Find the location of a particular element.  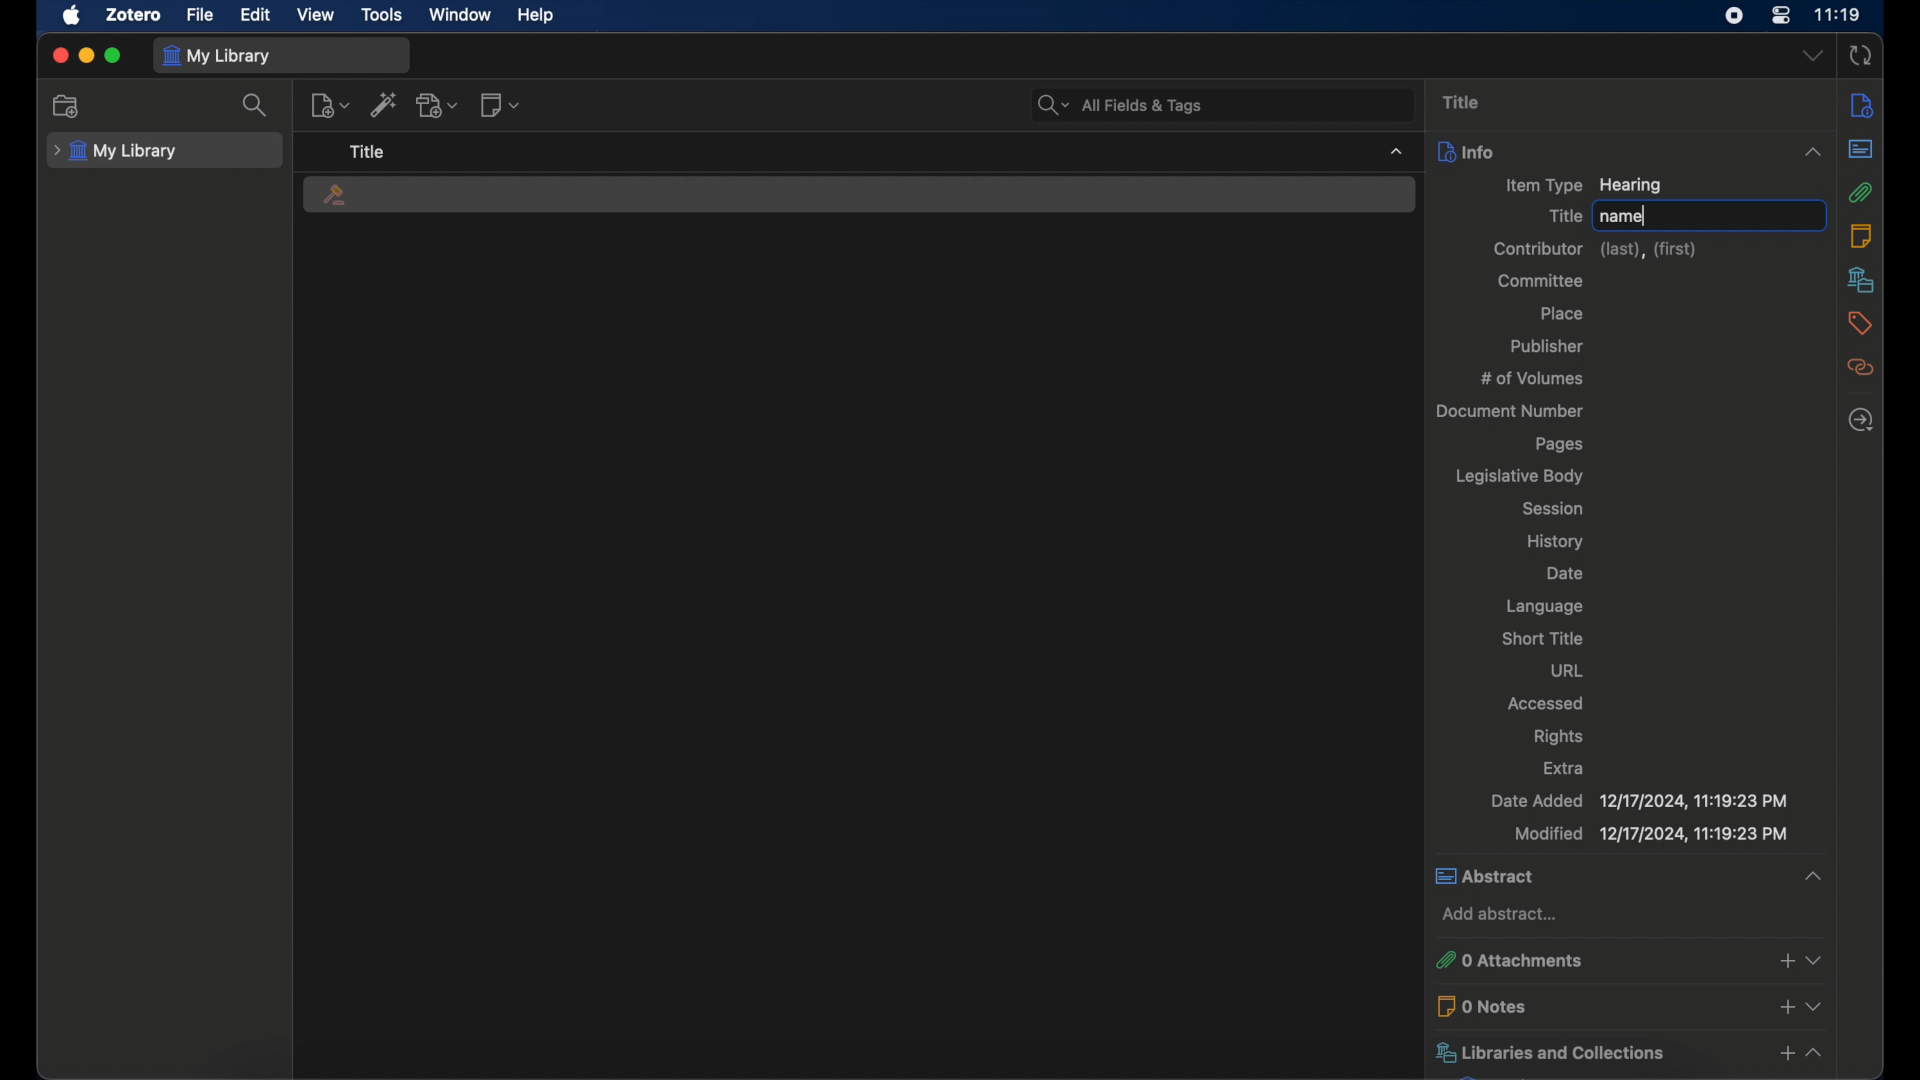

window is located at coordinates (461, 15).